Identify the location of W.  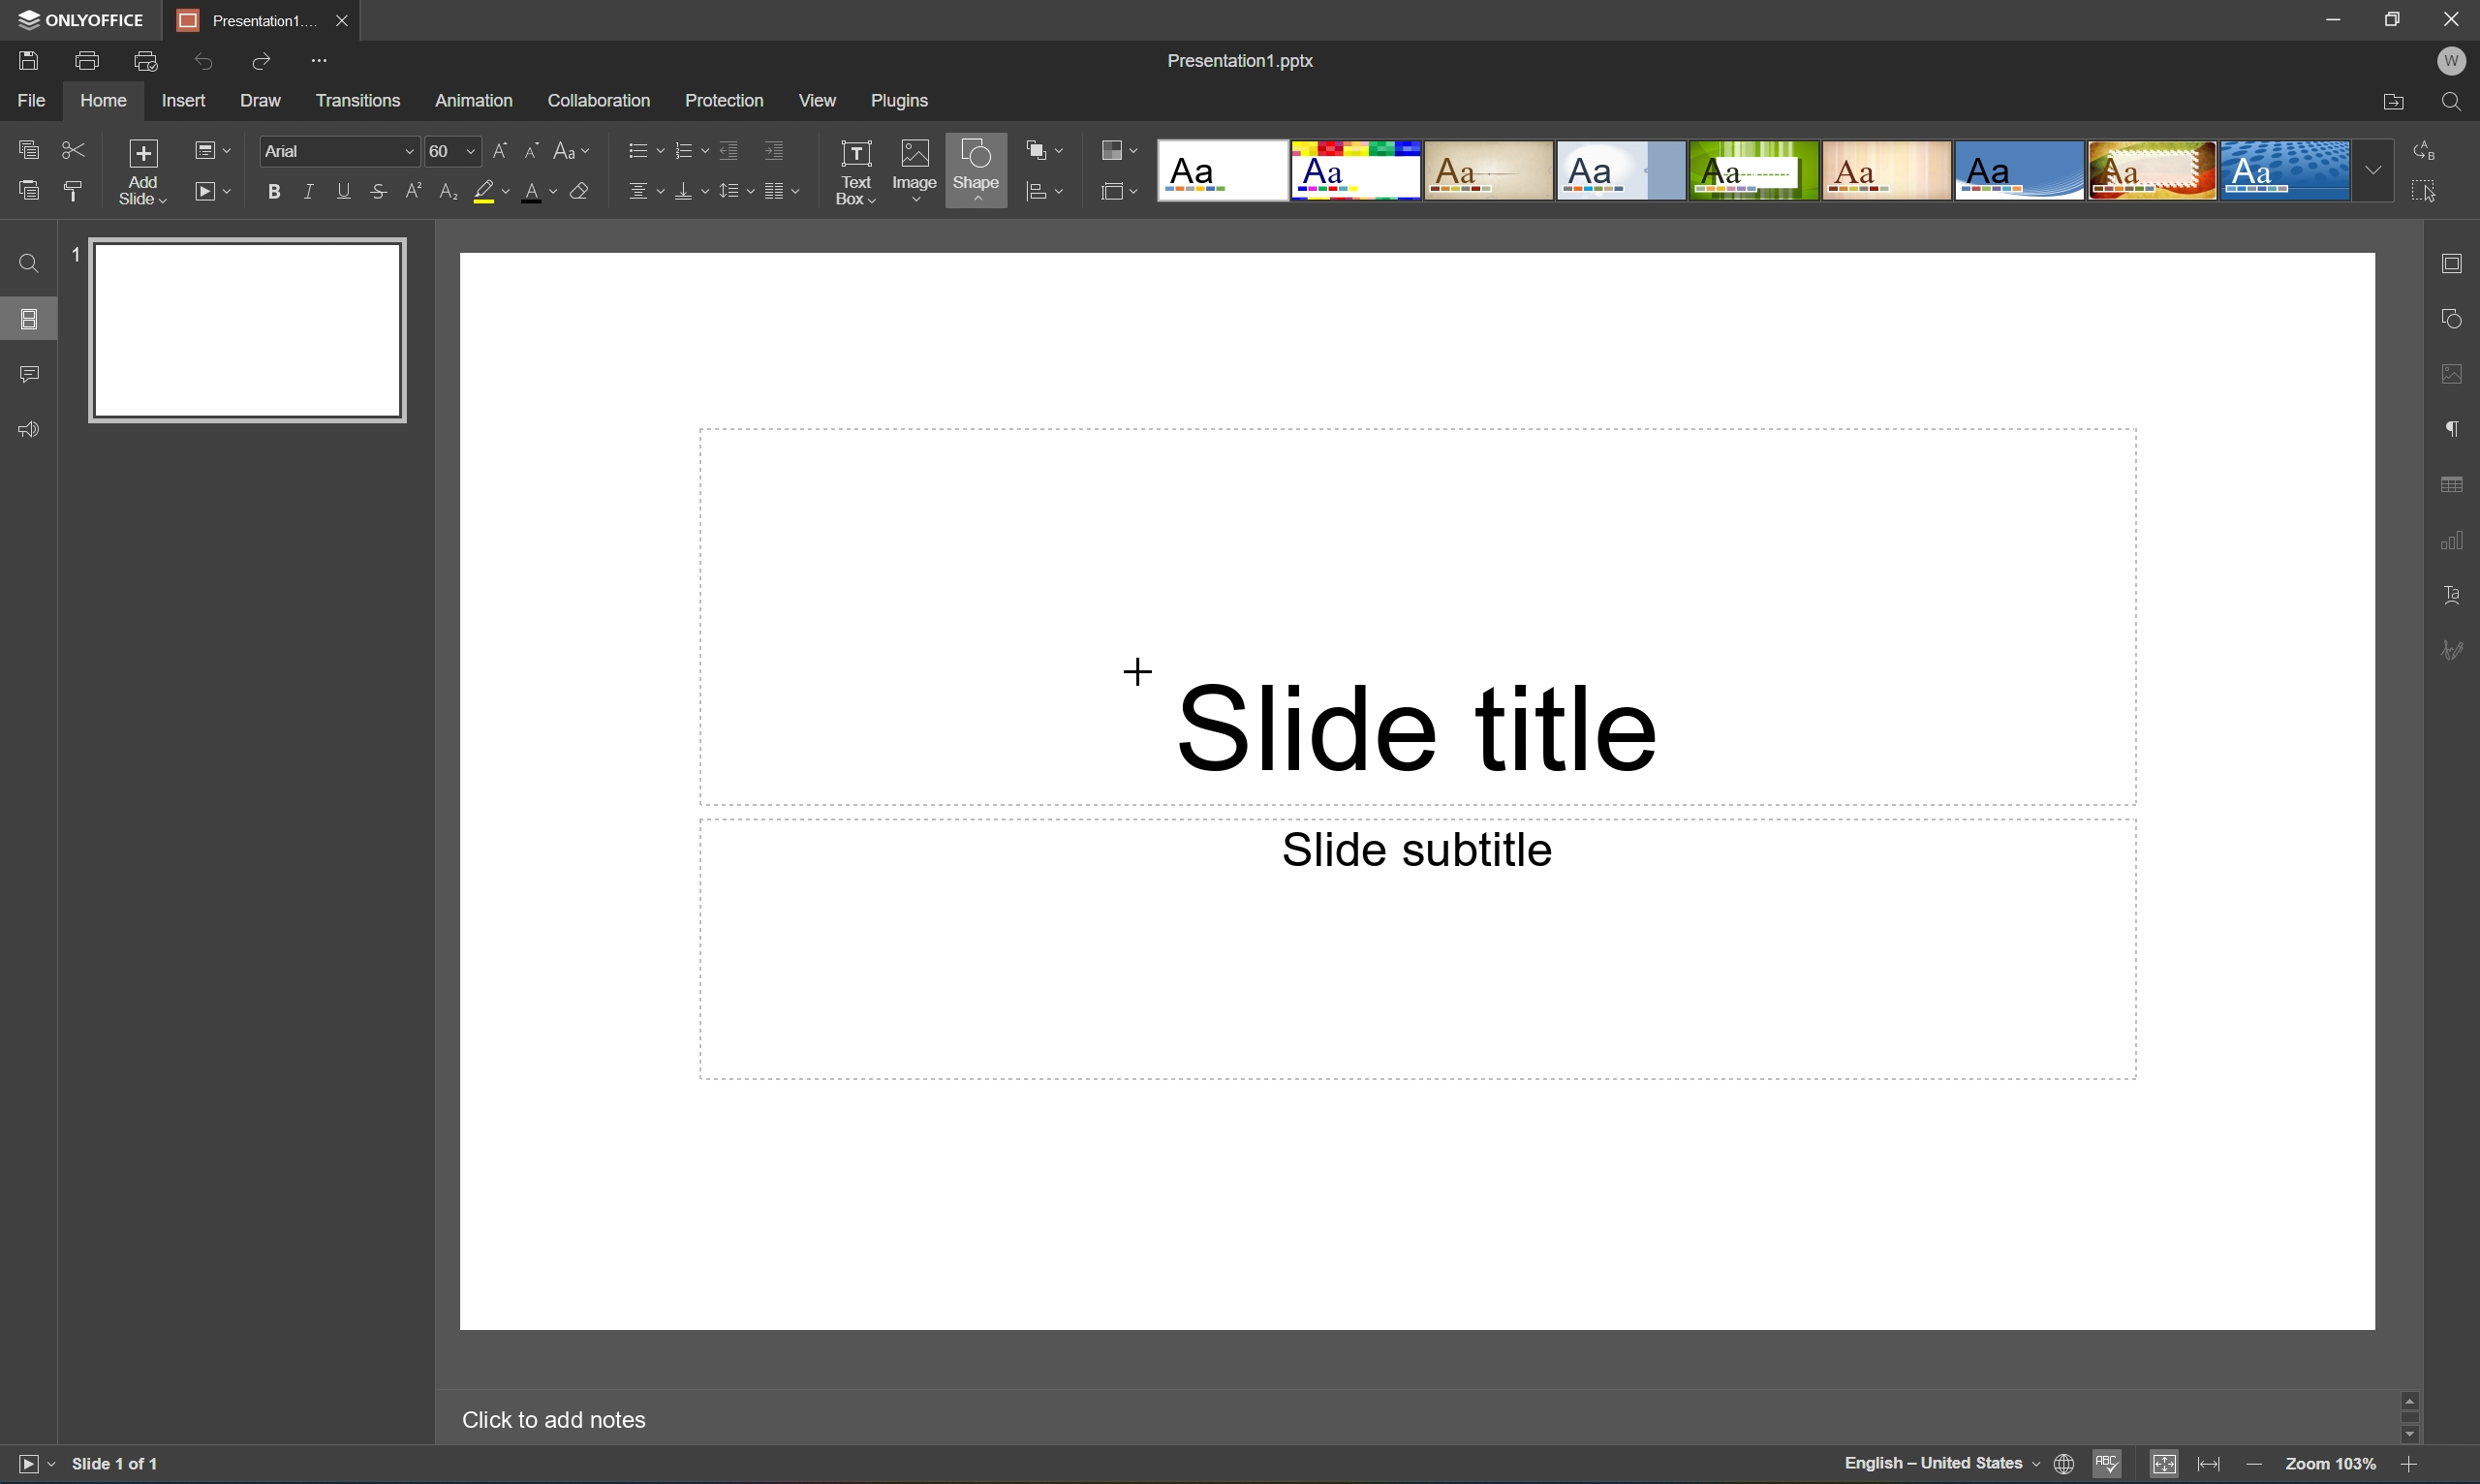
(2452, 57).